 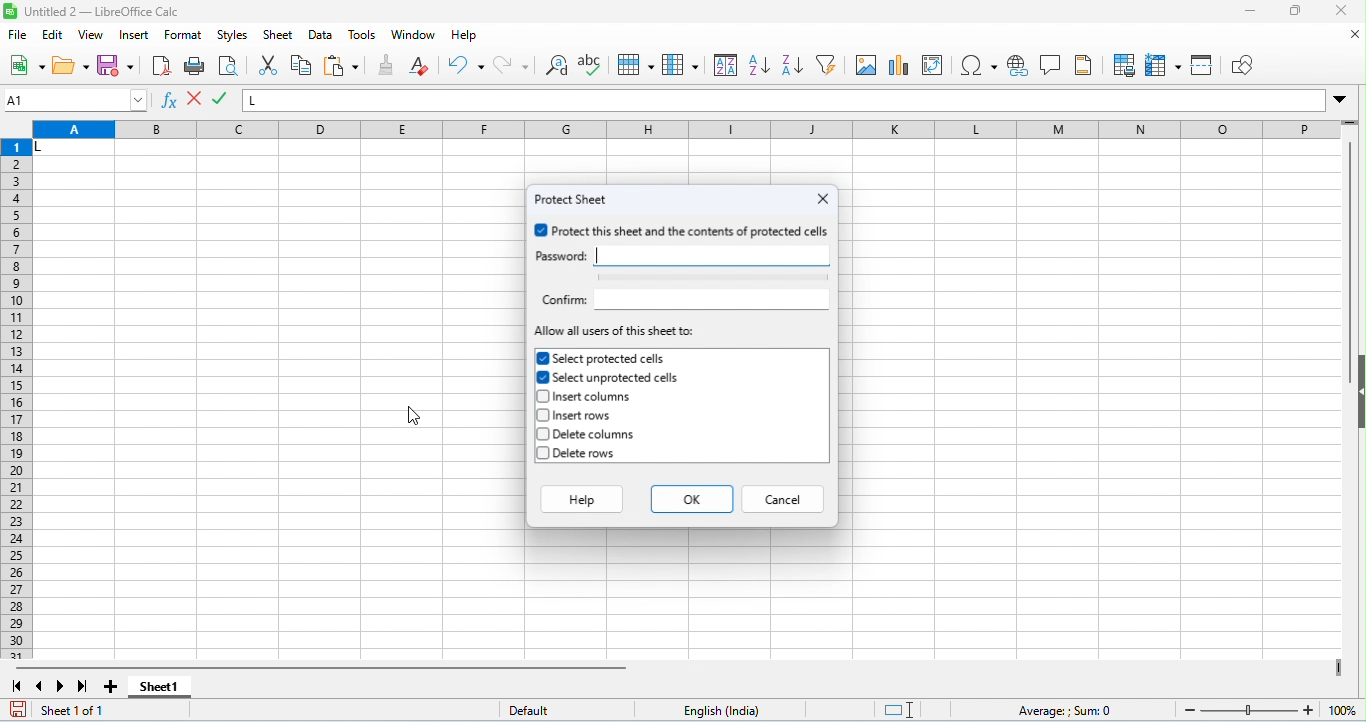 What do you see at coordinates (610, 378) in the screenshot?
I see `select unprotected cells` at bounding box center [610, 378].